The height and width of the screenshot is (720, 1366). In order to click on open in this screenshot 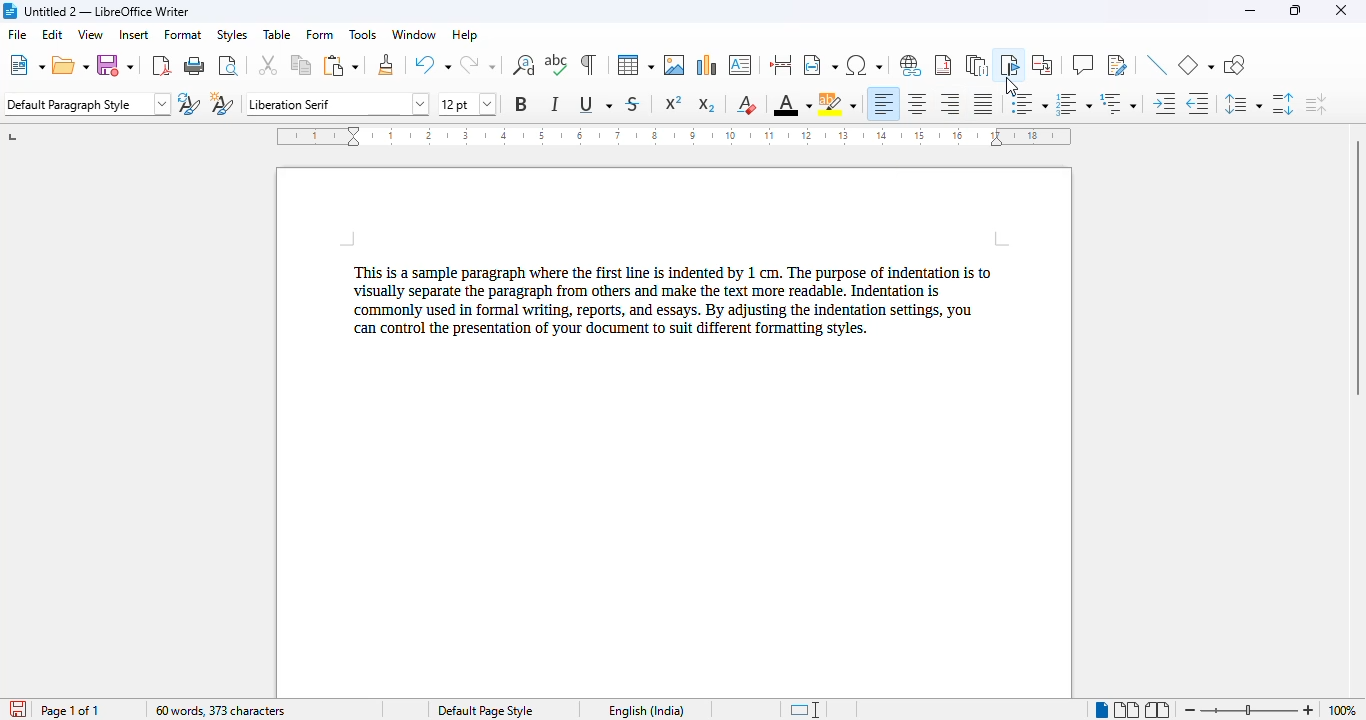, I will do `click(71, 66)`.